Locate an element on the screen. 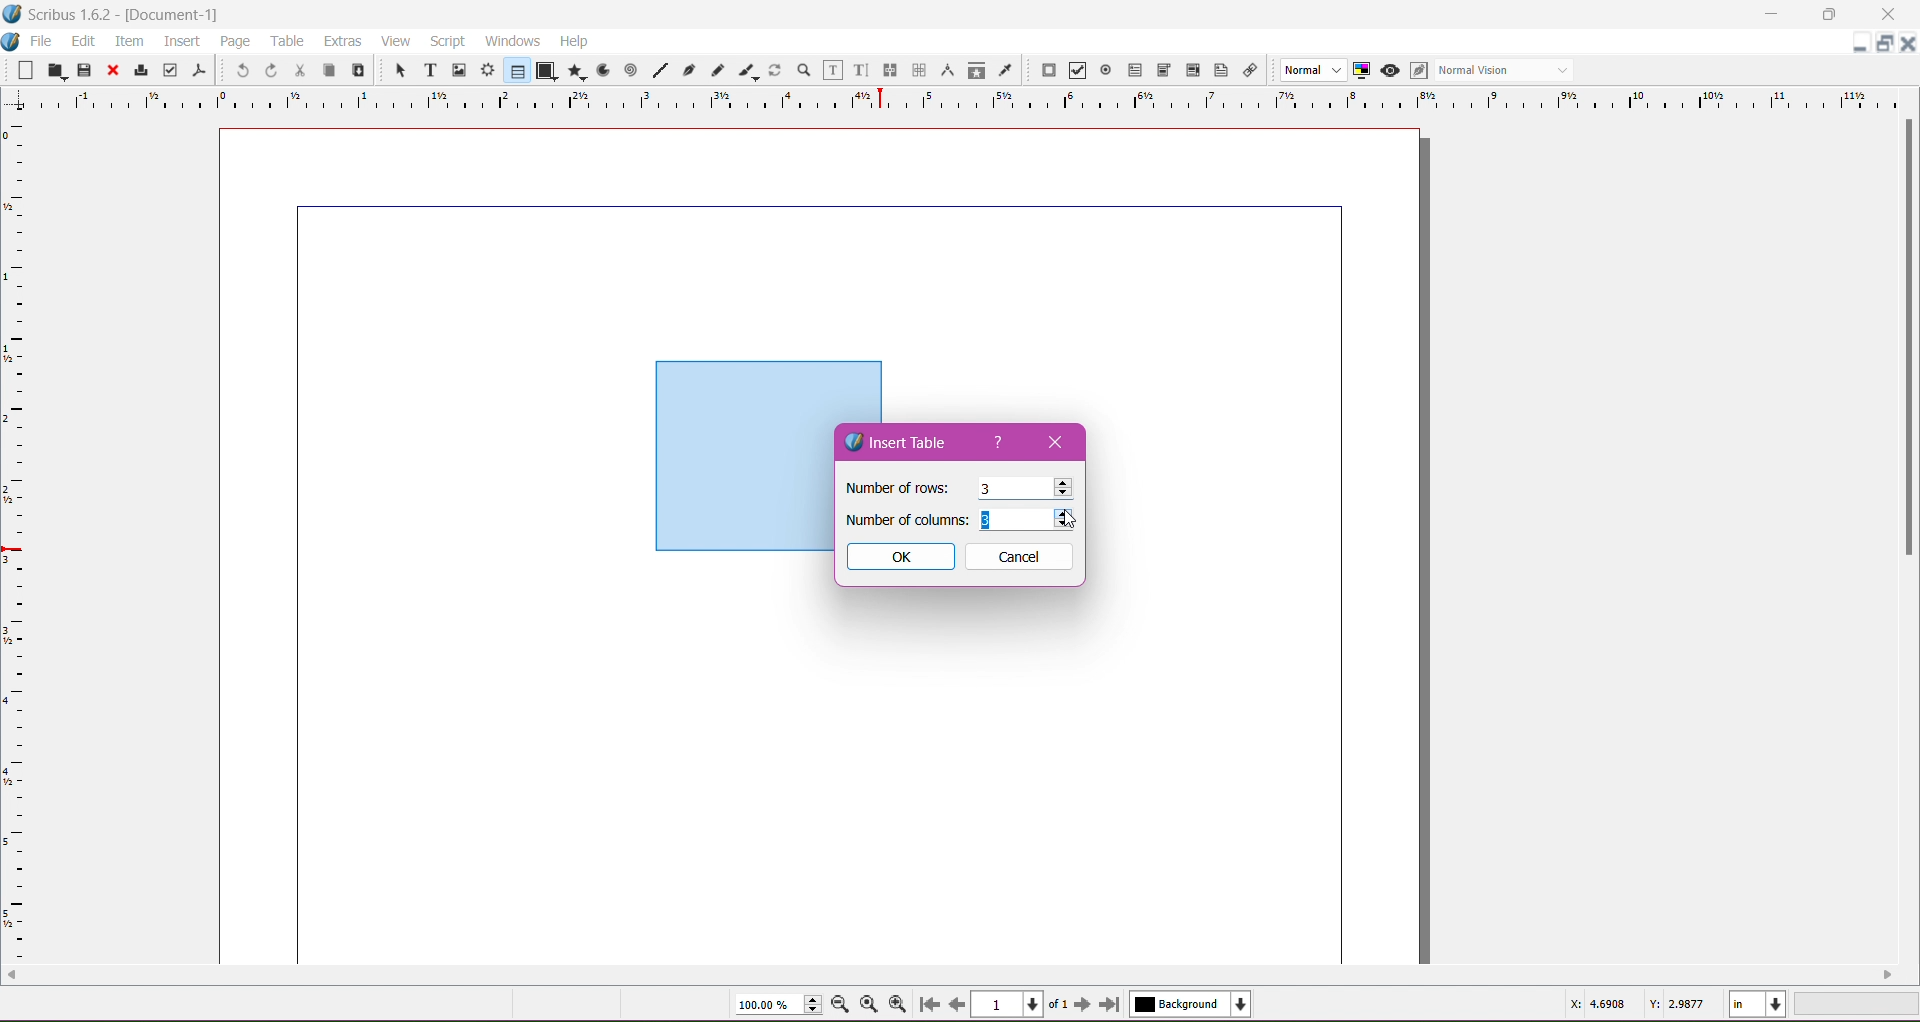 Image resolution: width=1920 pixels, height=1022 pixels. 1 is located at coordinates (996, 521).